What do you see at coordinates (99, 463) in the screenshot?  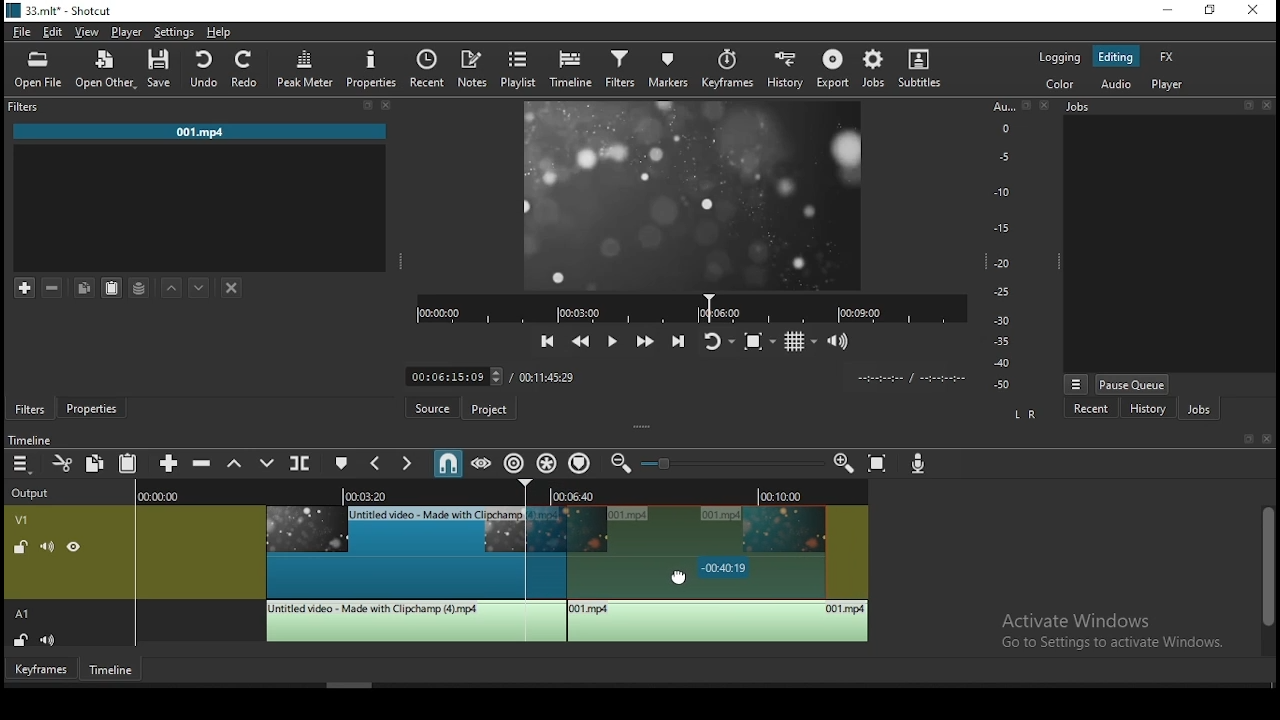 I see `copy` at bounding box center [99, 463].